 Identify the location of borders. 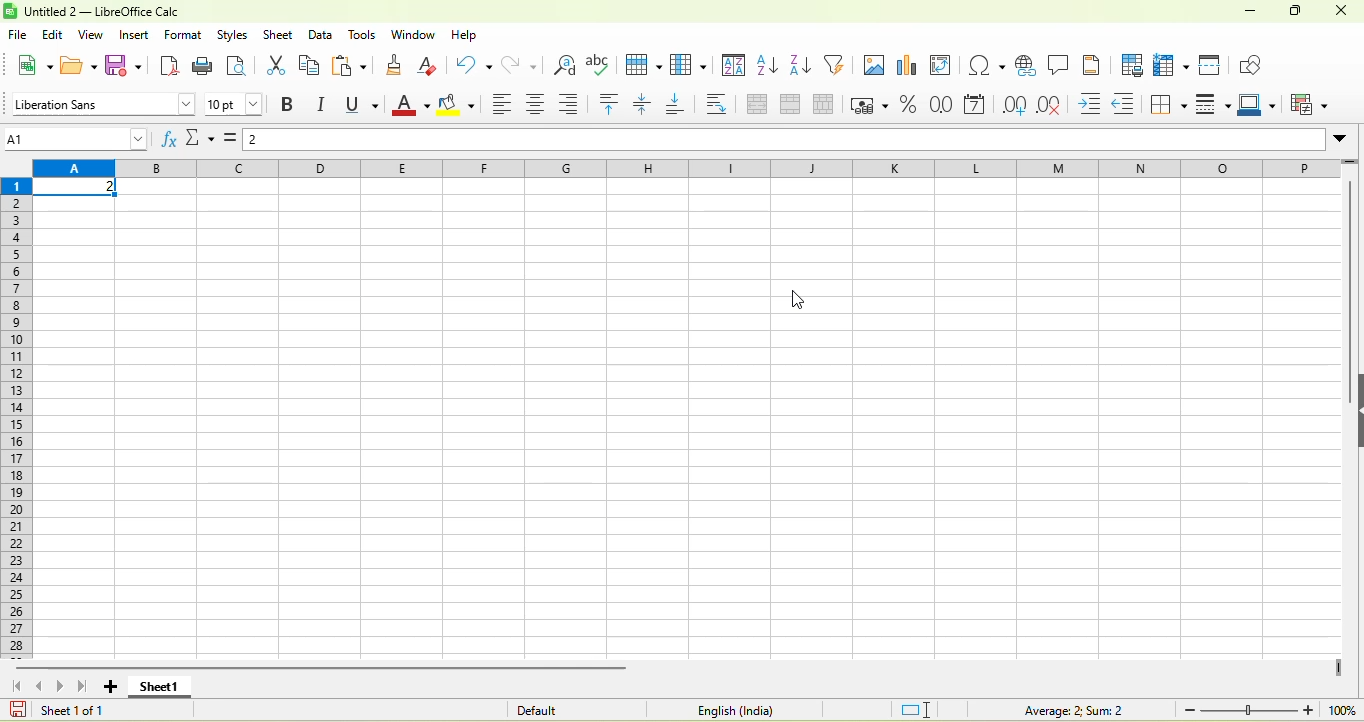
(1166, 105).